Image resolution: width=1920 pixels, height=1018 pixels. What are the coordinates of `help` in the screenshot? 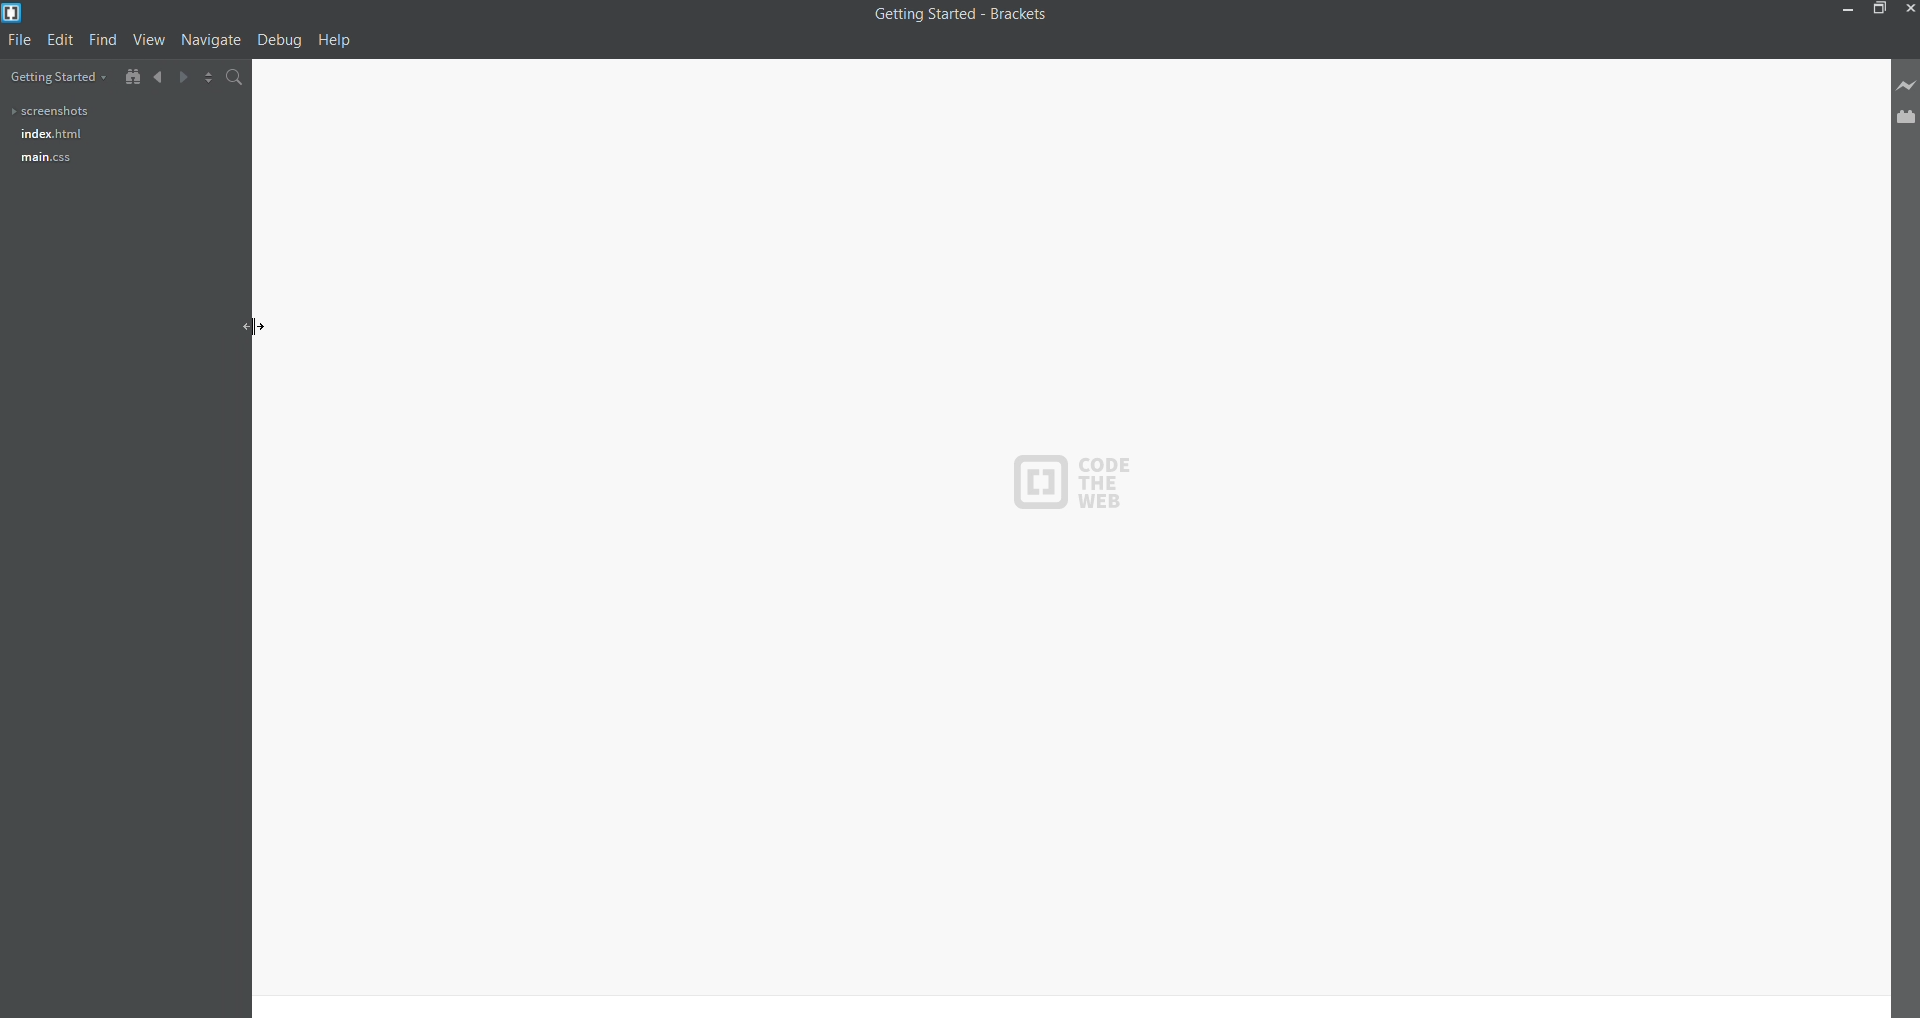 It's located at (340, 42).